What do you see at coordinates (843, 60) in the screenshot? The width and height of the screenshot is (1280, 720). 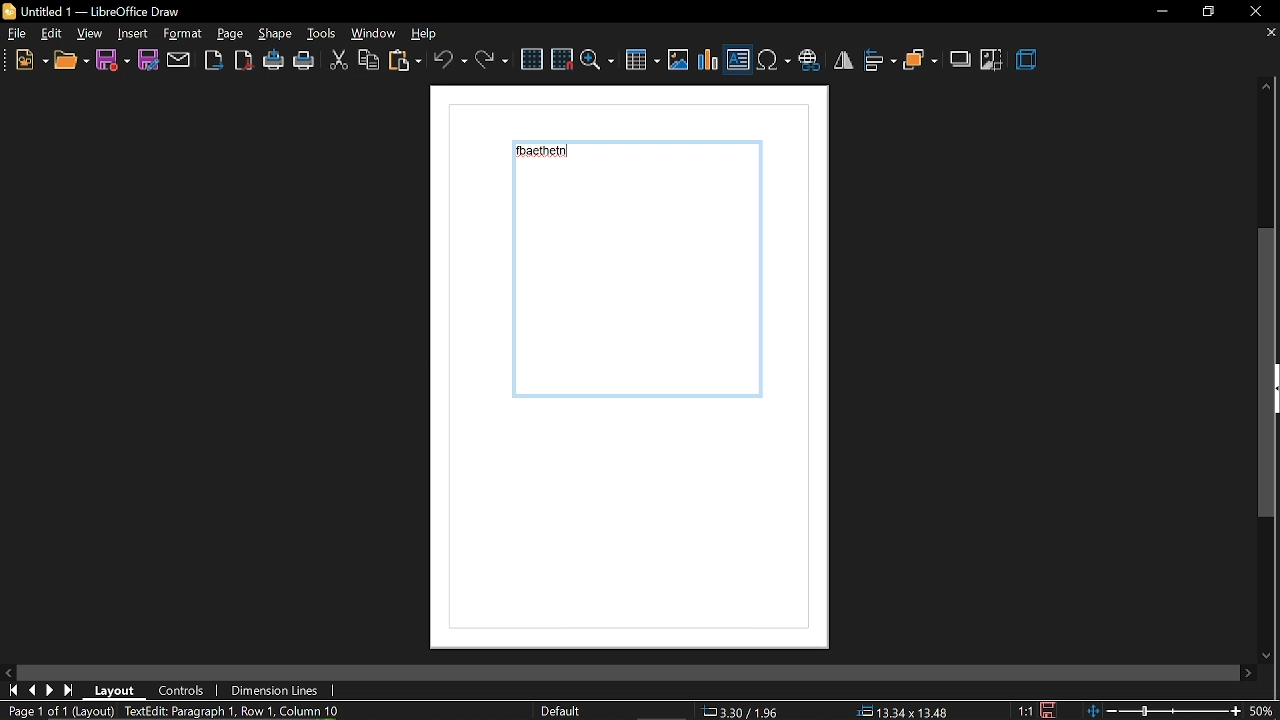 I see `flip` at bounding box center [843, 60].